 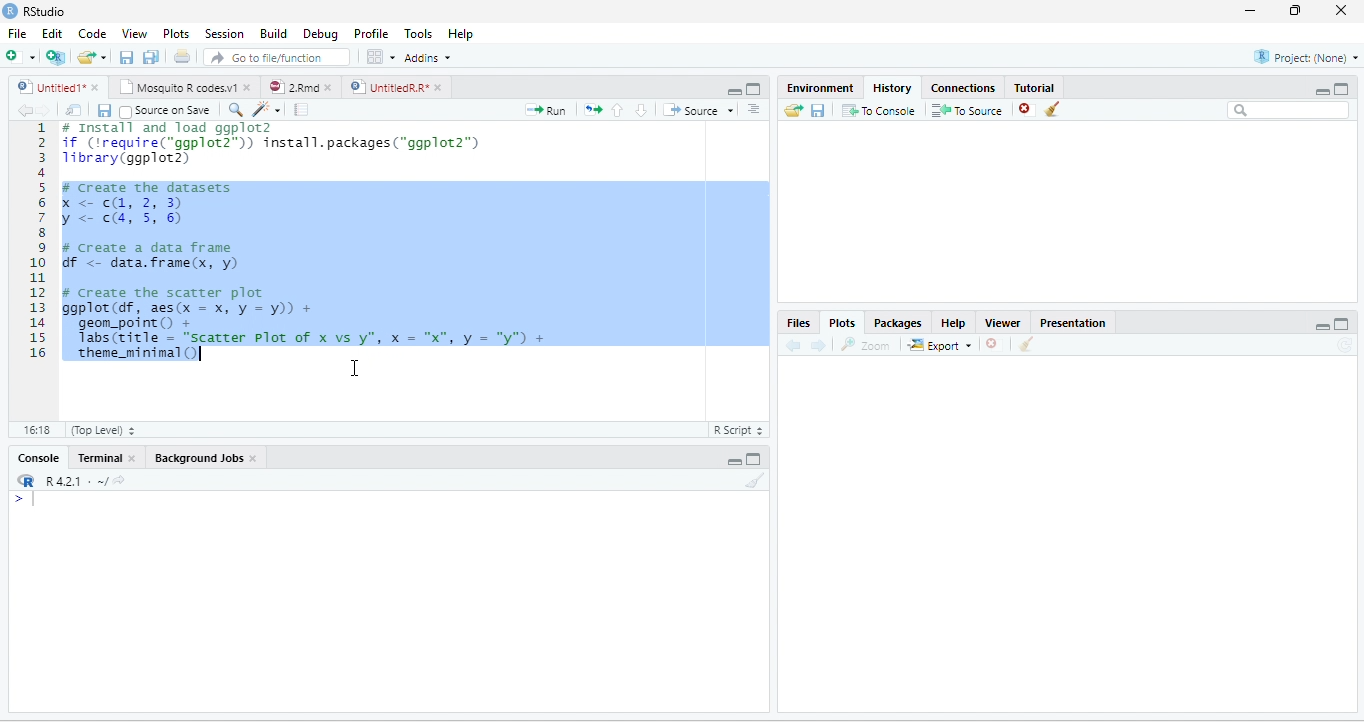 I want to click on Session, so click(x=225, y=33).